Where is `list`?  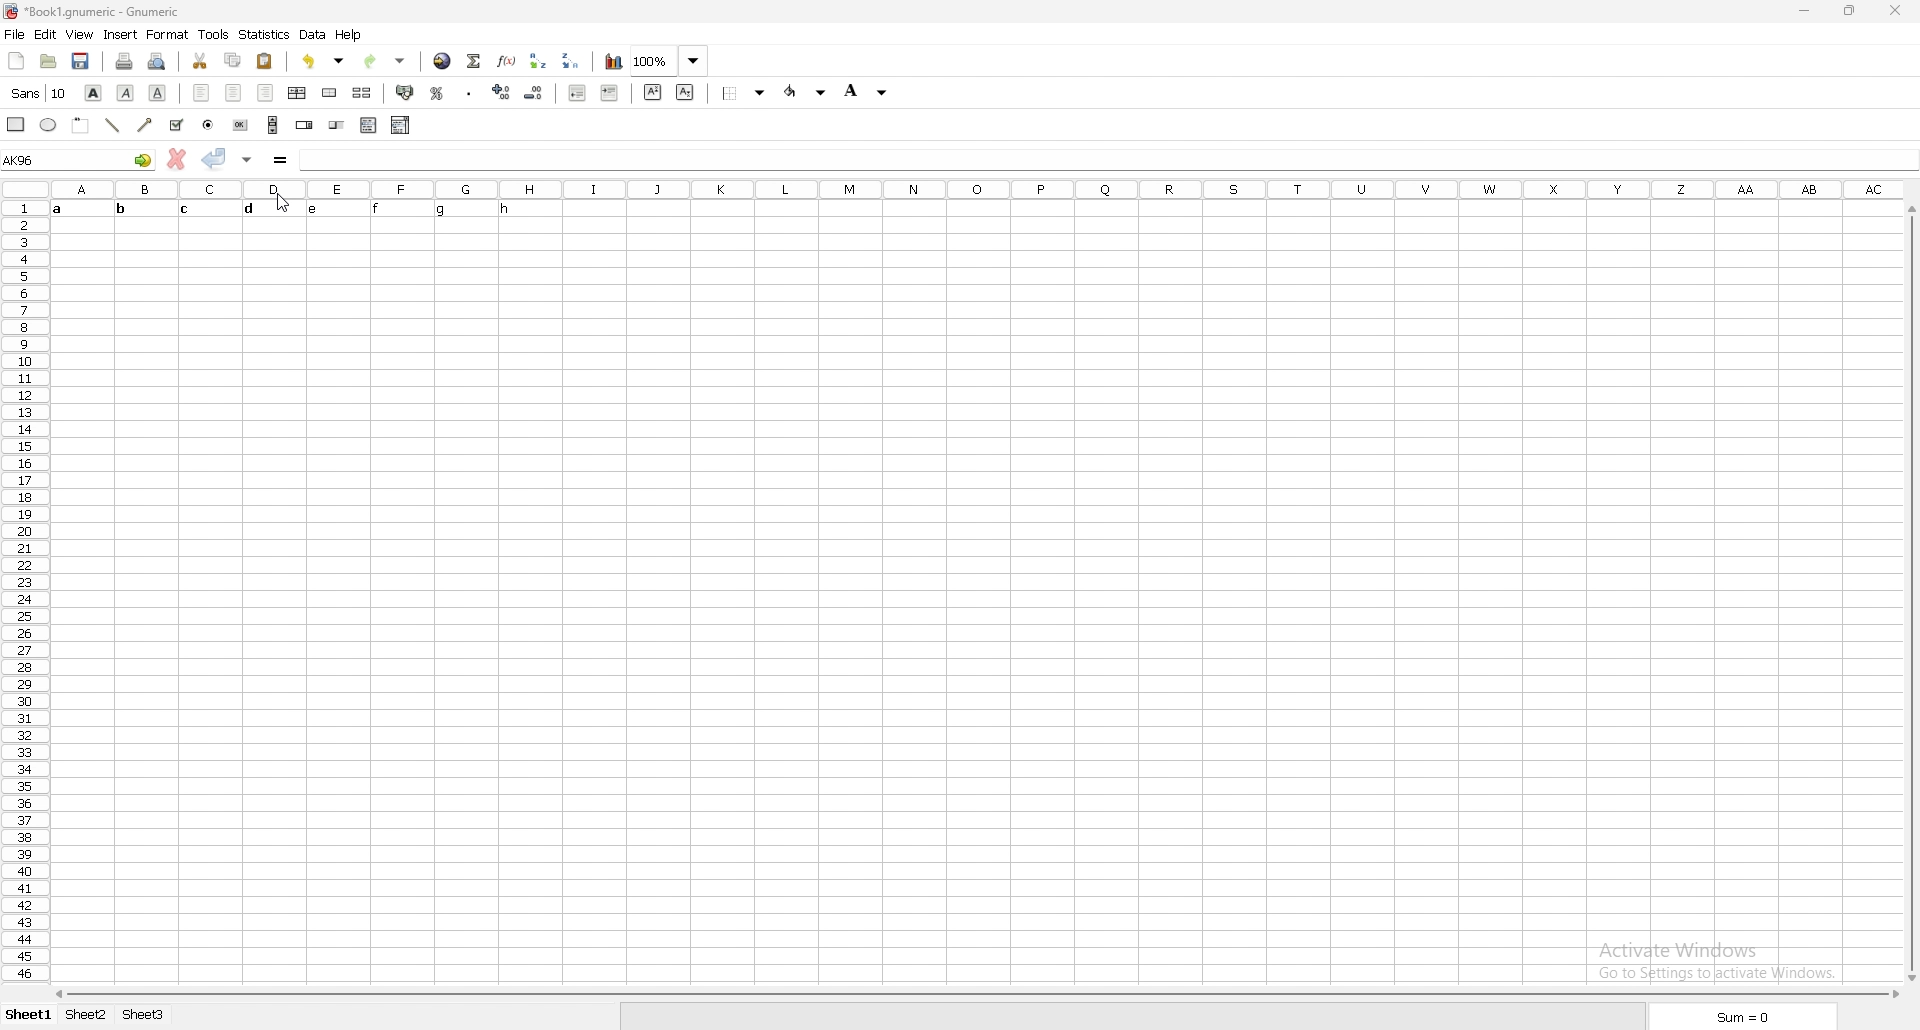
list is located at coordinates (369, 124).